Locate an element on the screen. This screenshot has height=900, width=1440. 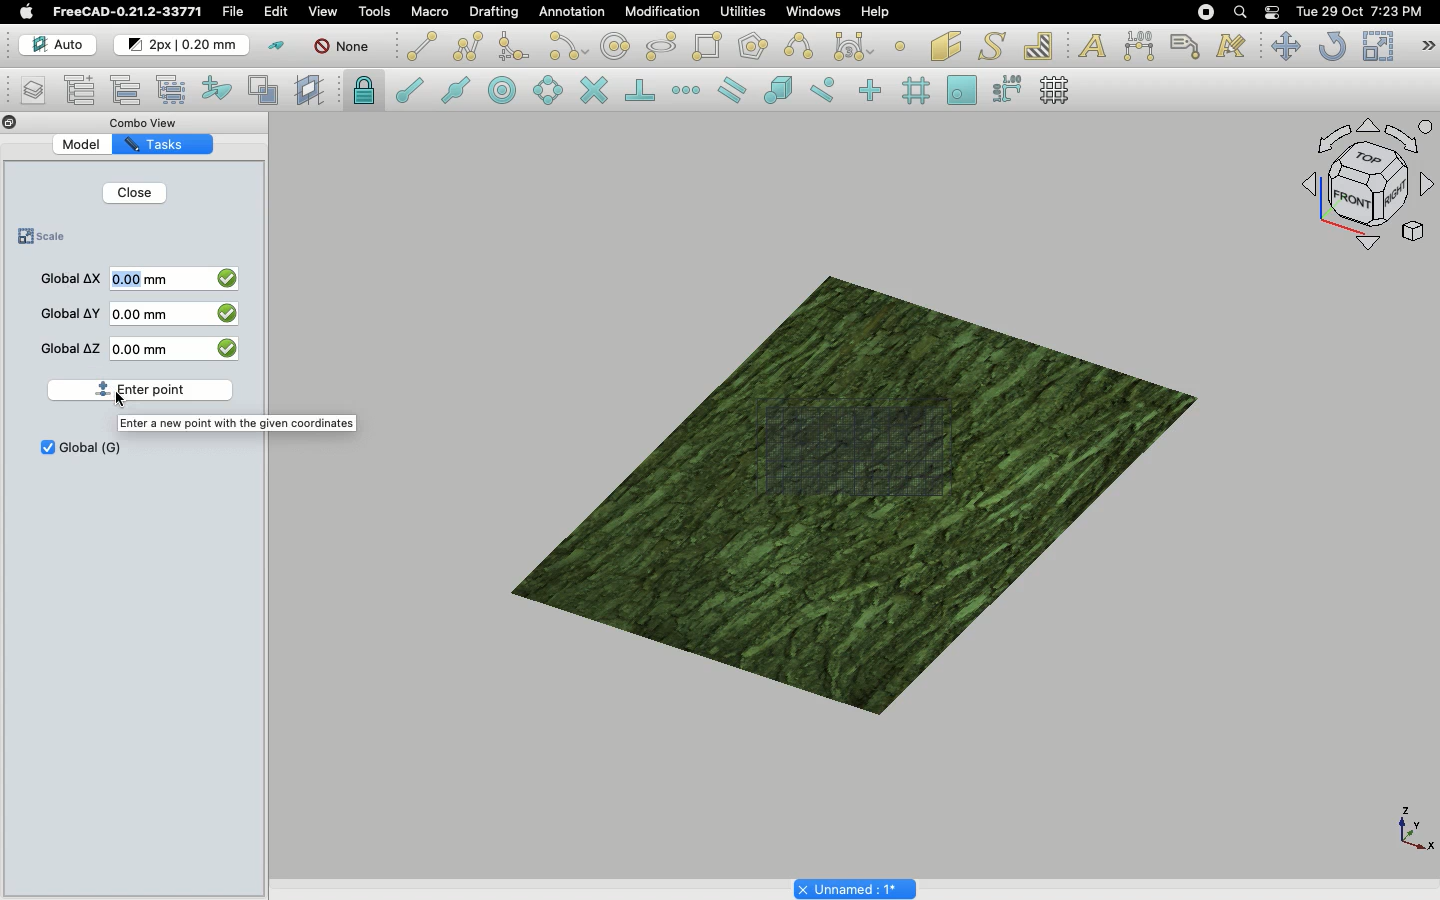
Shape from text is located at coordinates (990, 46).